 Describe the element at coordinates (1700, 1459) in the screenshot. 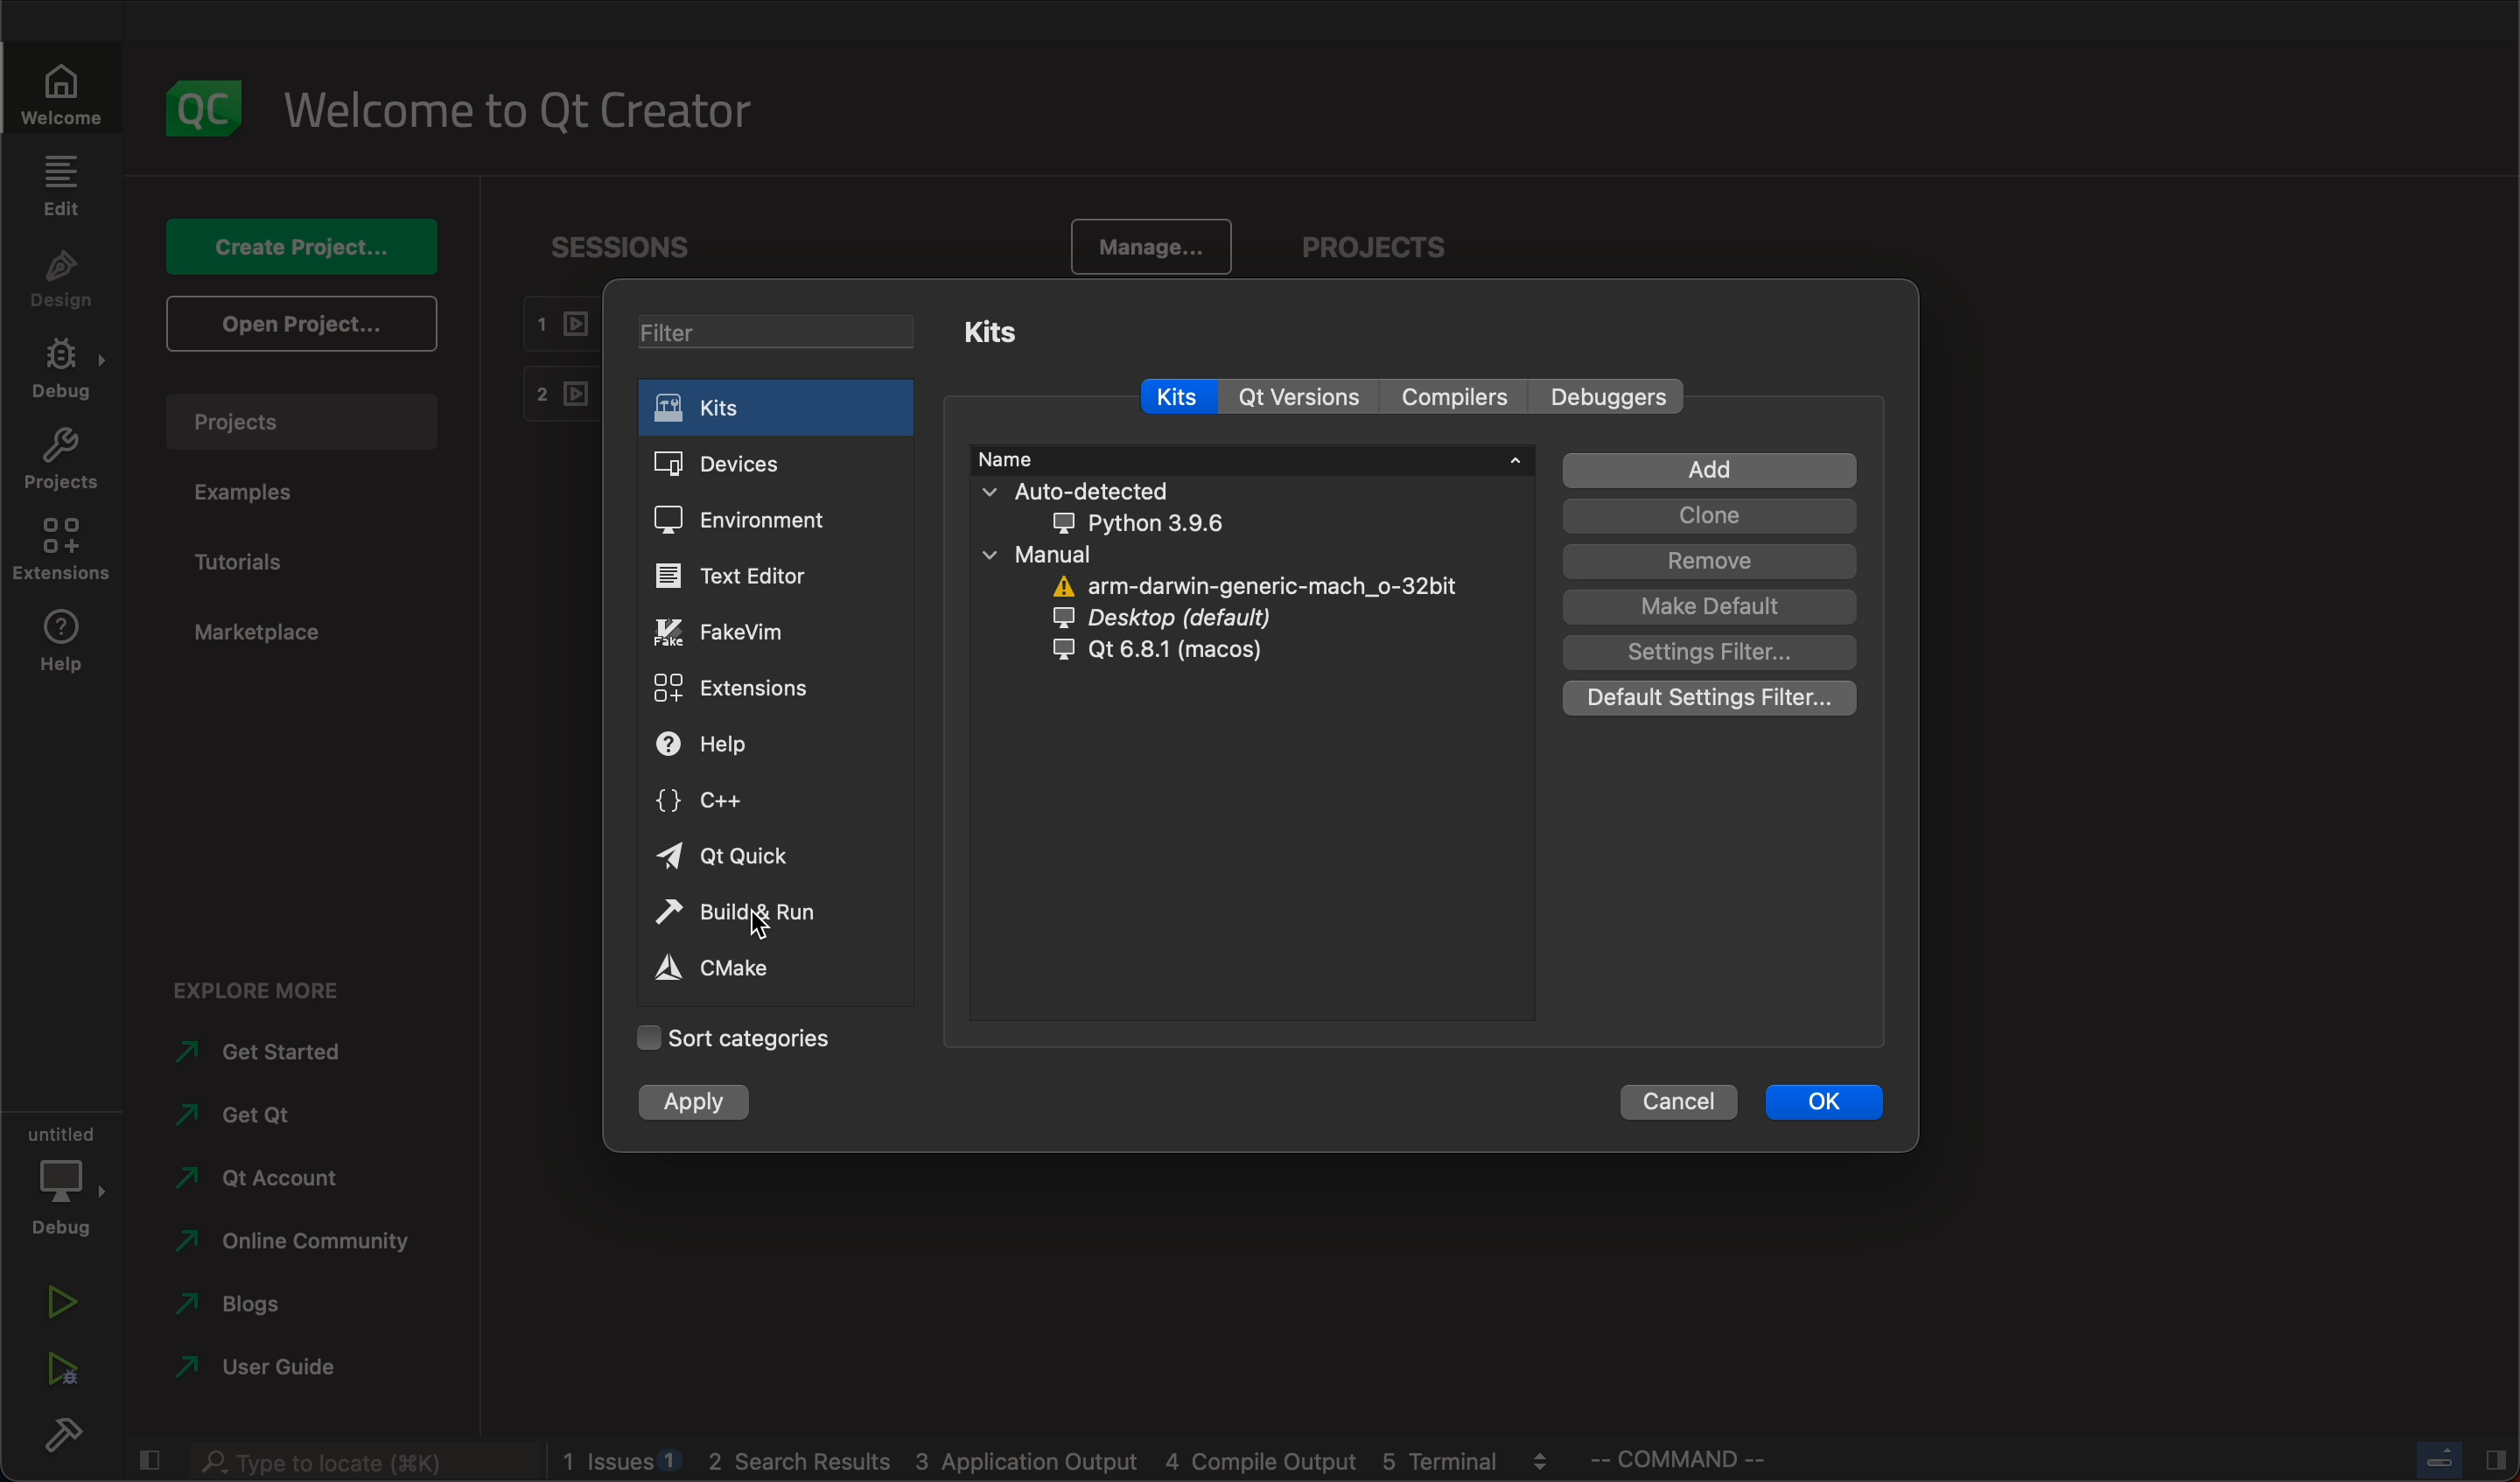

I see `command` at that location.